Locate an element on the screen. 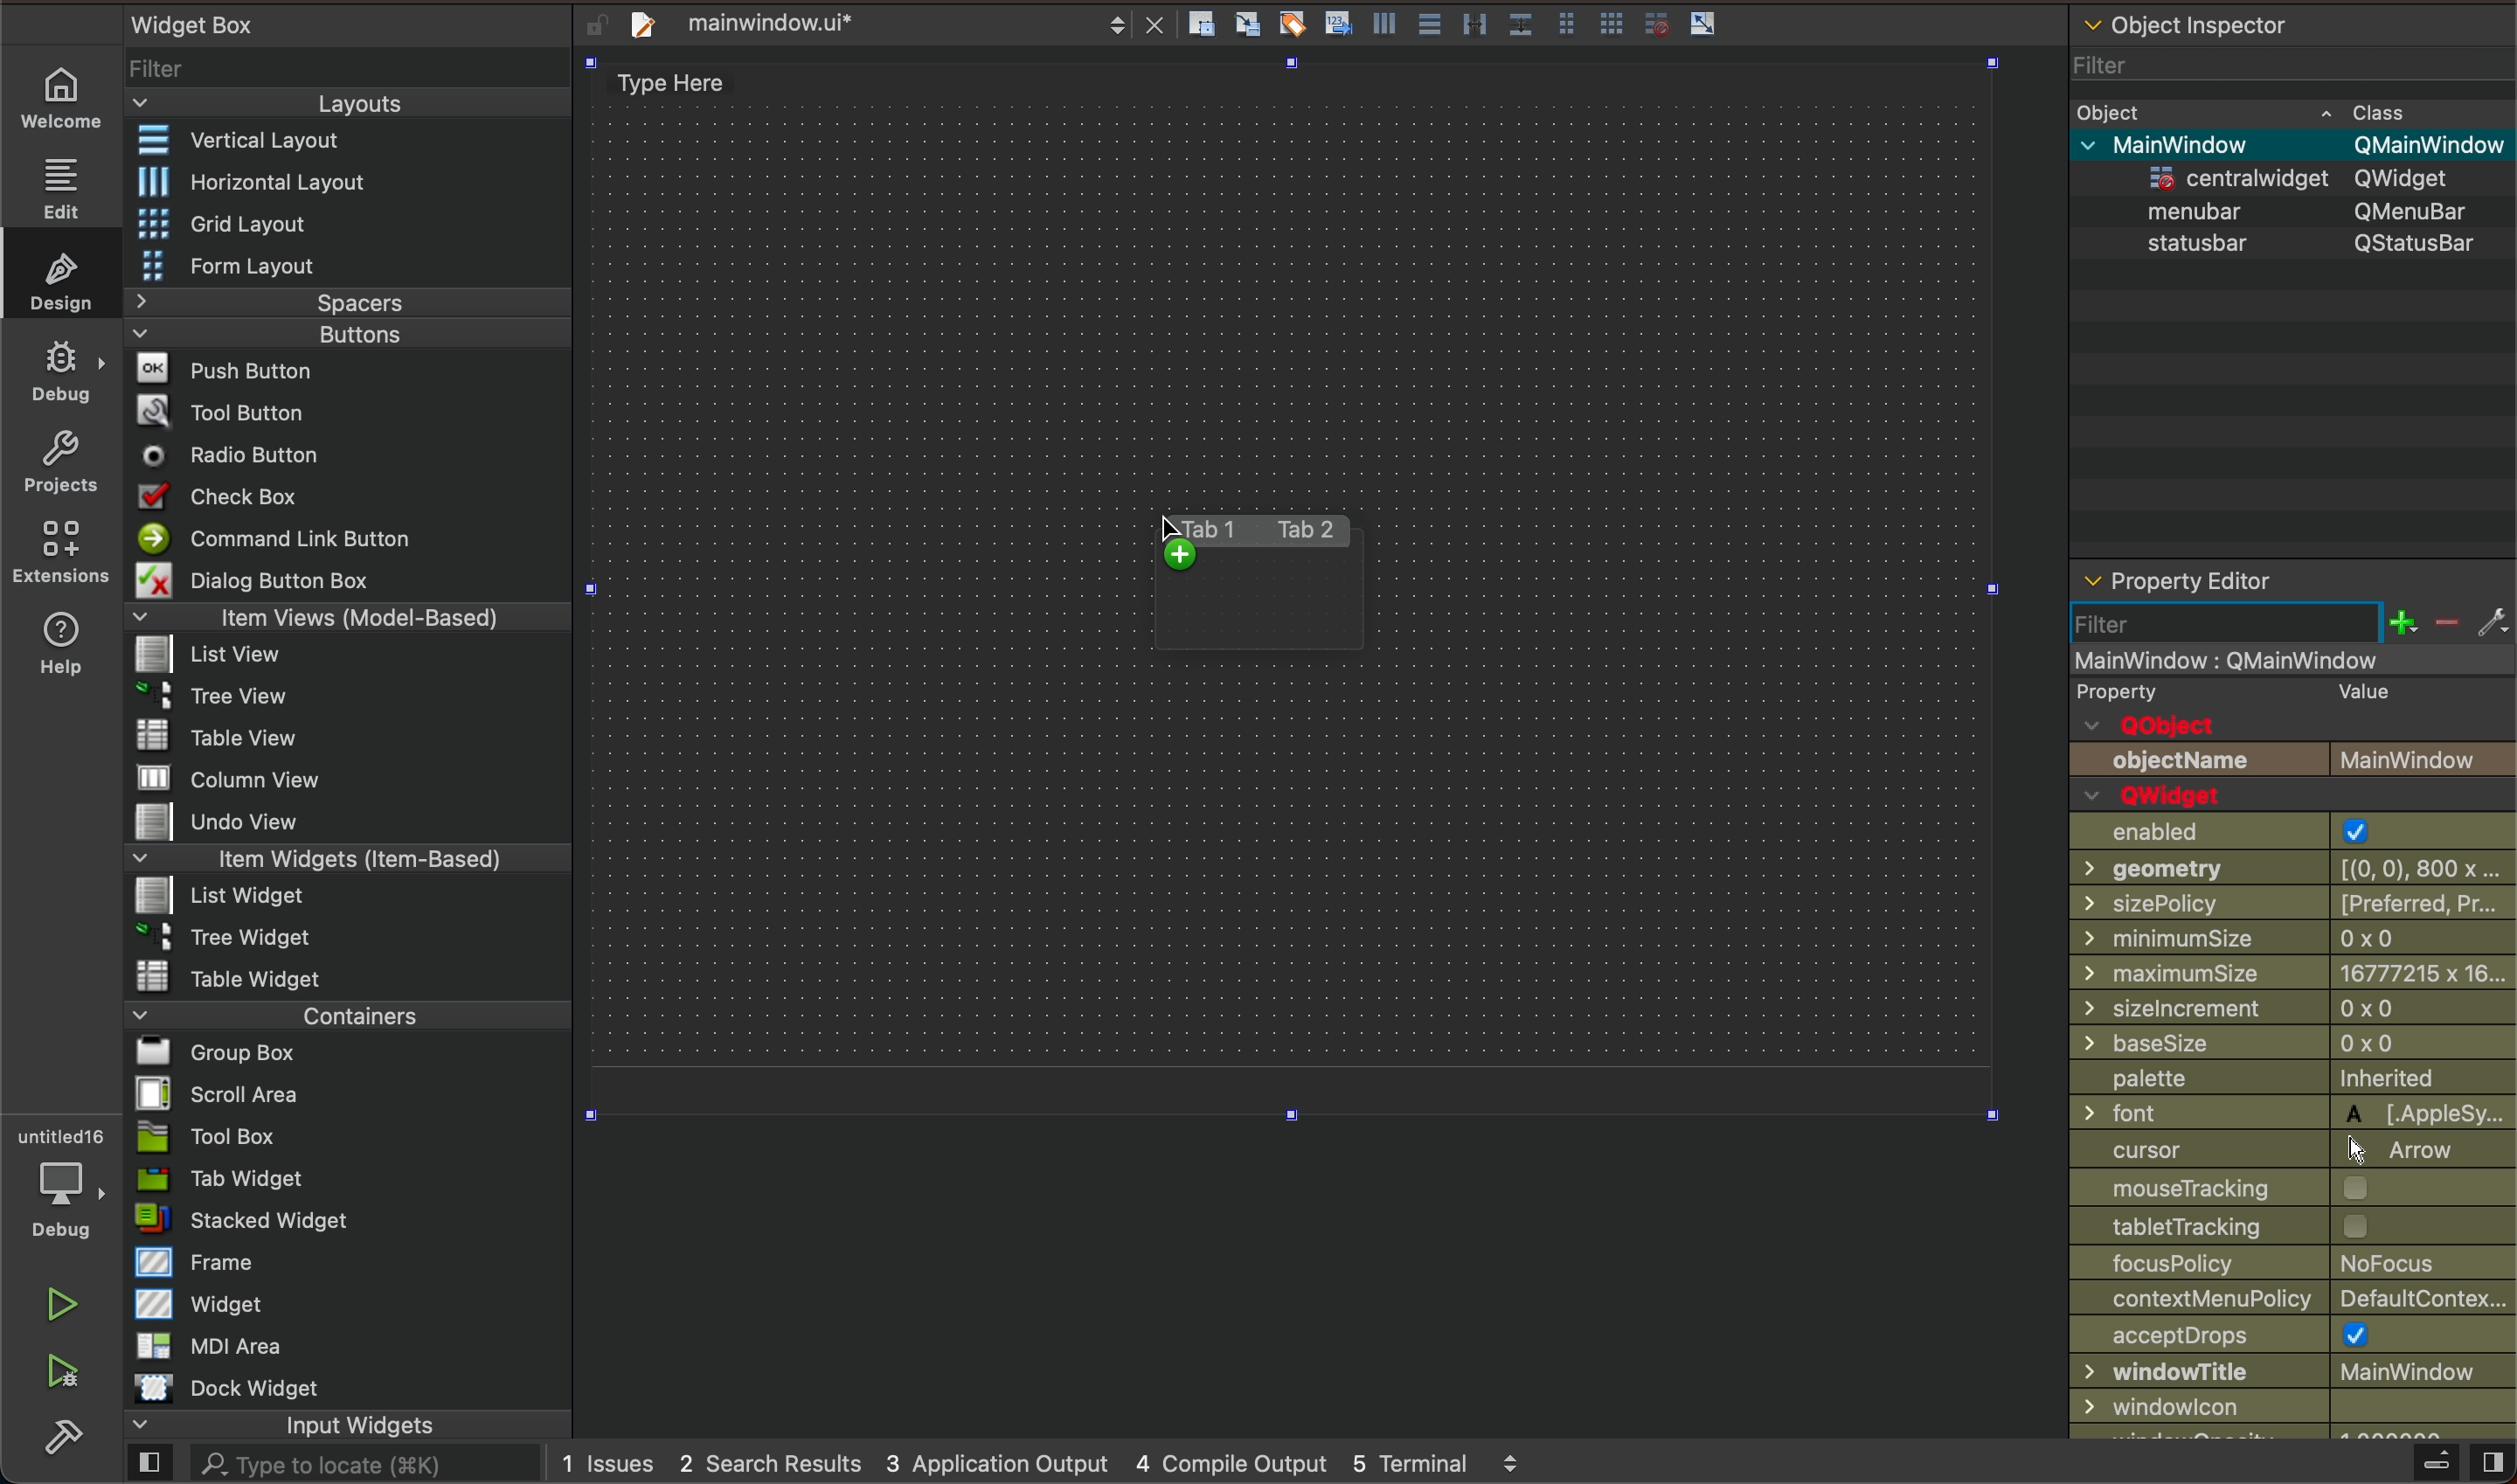 The width and height of the screenshot is (2517, 1484). Buttons is located at coordinates (347, 333).